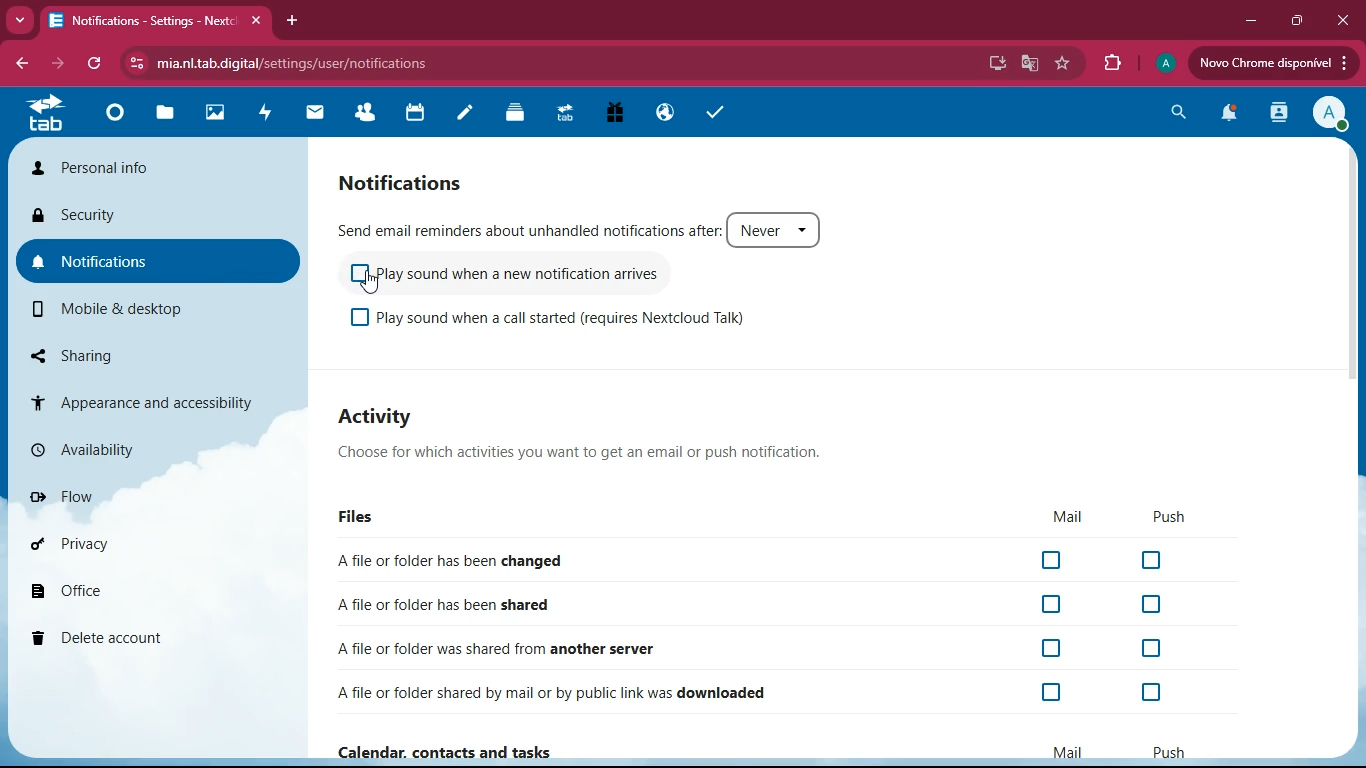 The width and height of the screenshot is (1366, 768). I want to click on send email, so click(528, 225).